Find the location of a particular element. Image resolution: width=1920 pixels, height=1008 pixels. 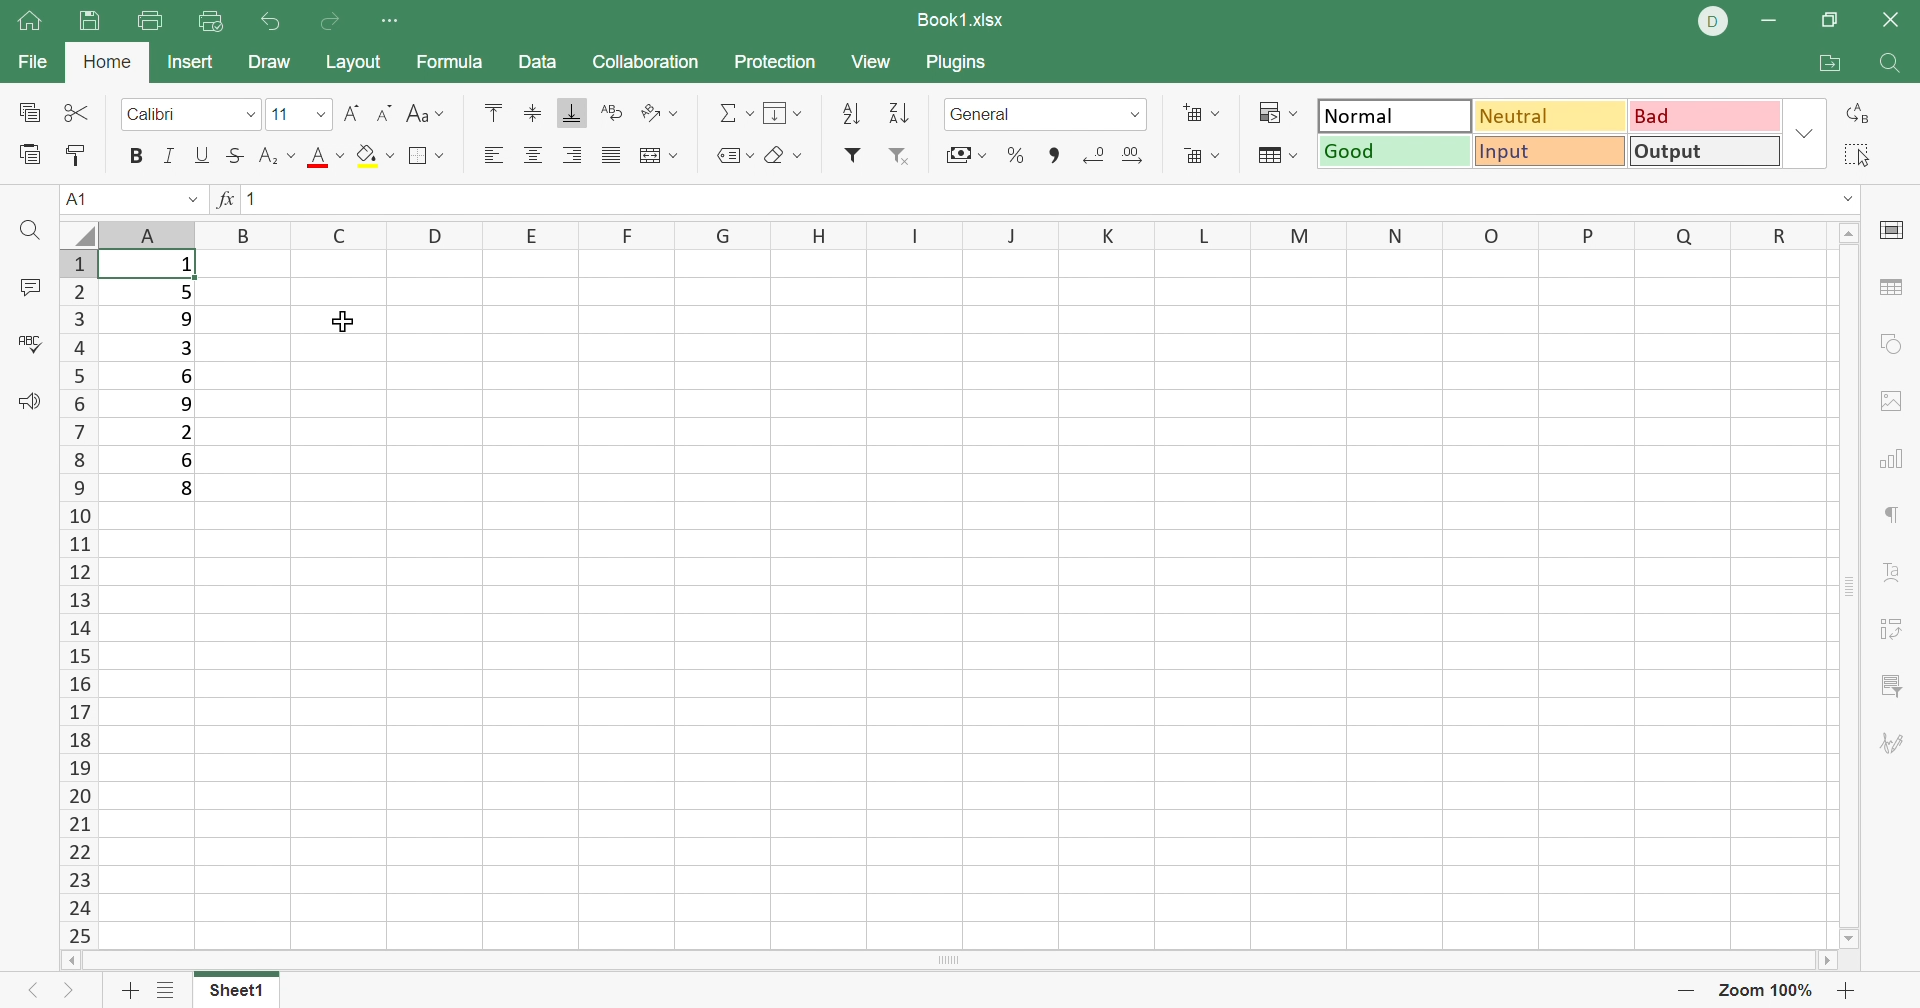

Wrap text is located at coordinates (609, 114).